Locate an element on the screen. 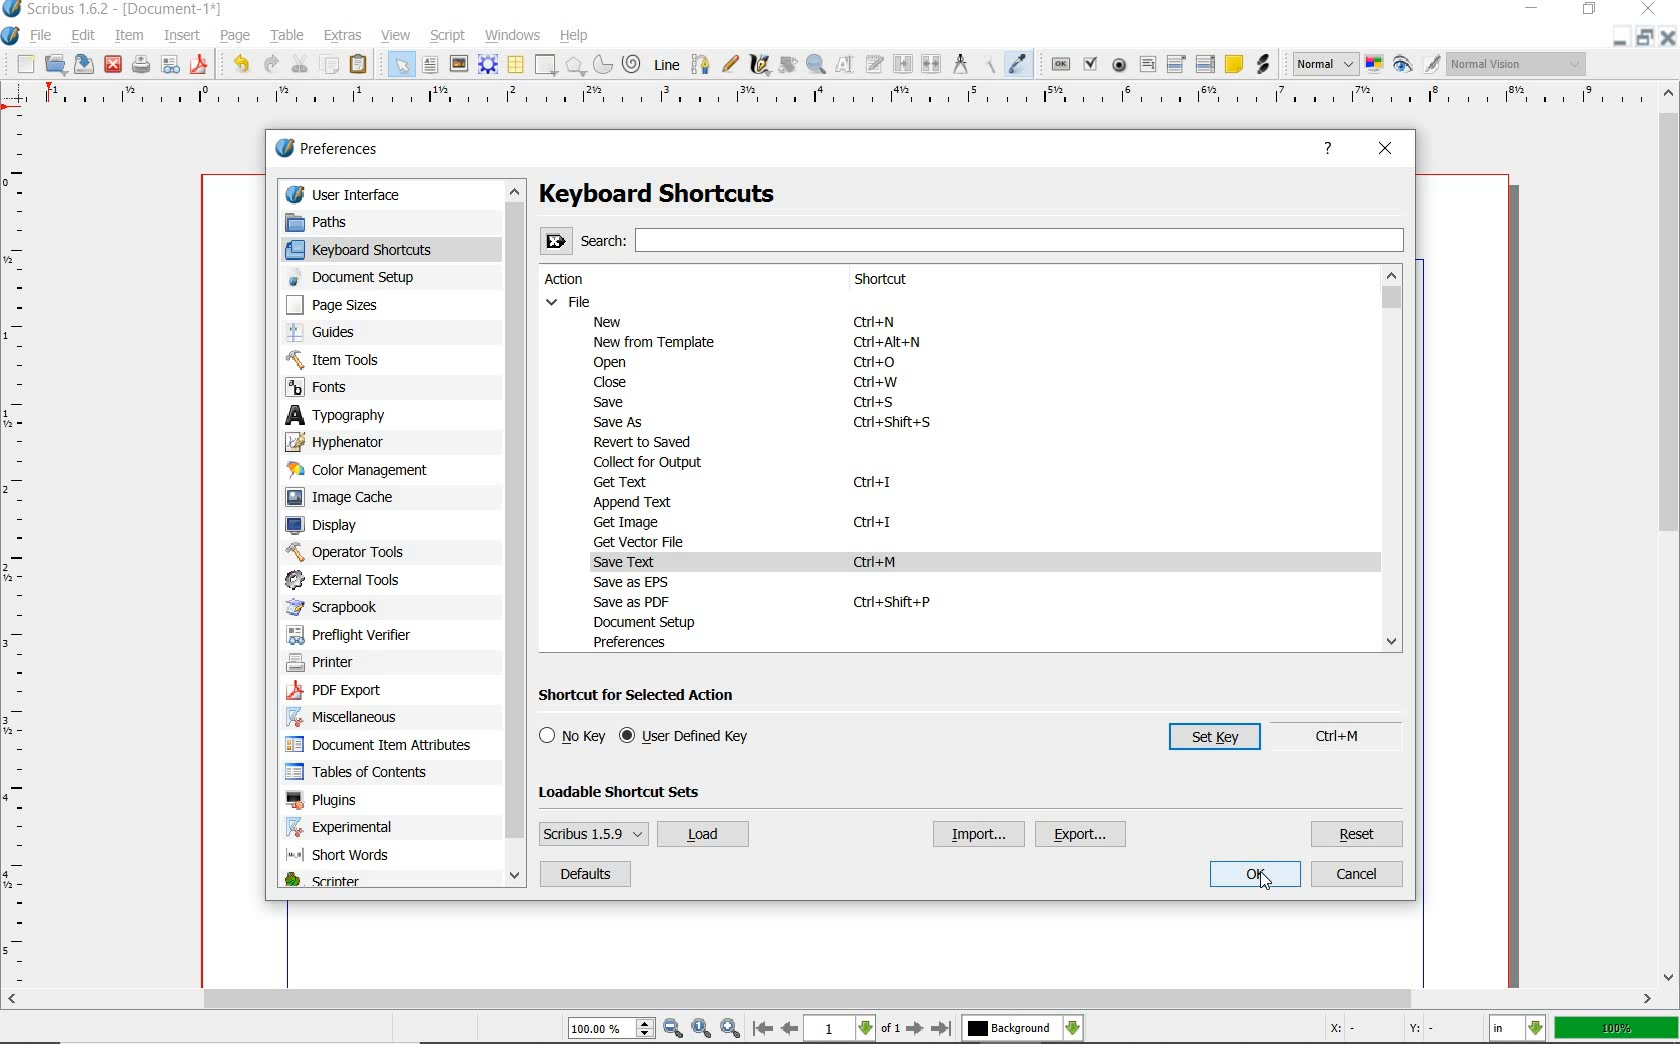 The width and height of the screenshot is (1680, 1044). user defined key is located at coordinates (688, 737).